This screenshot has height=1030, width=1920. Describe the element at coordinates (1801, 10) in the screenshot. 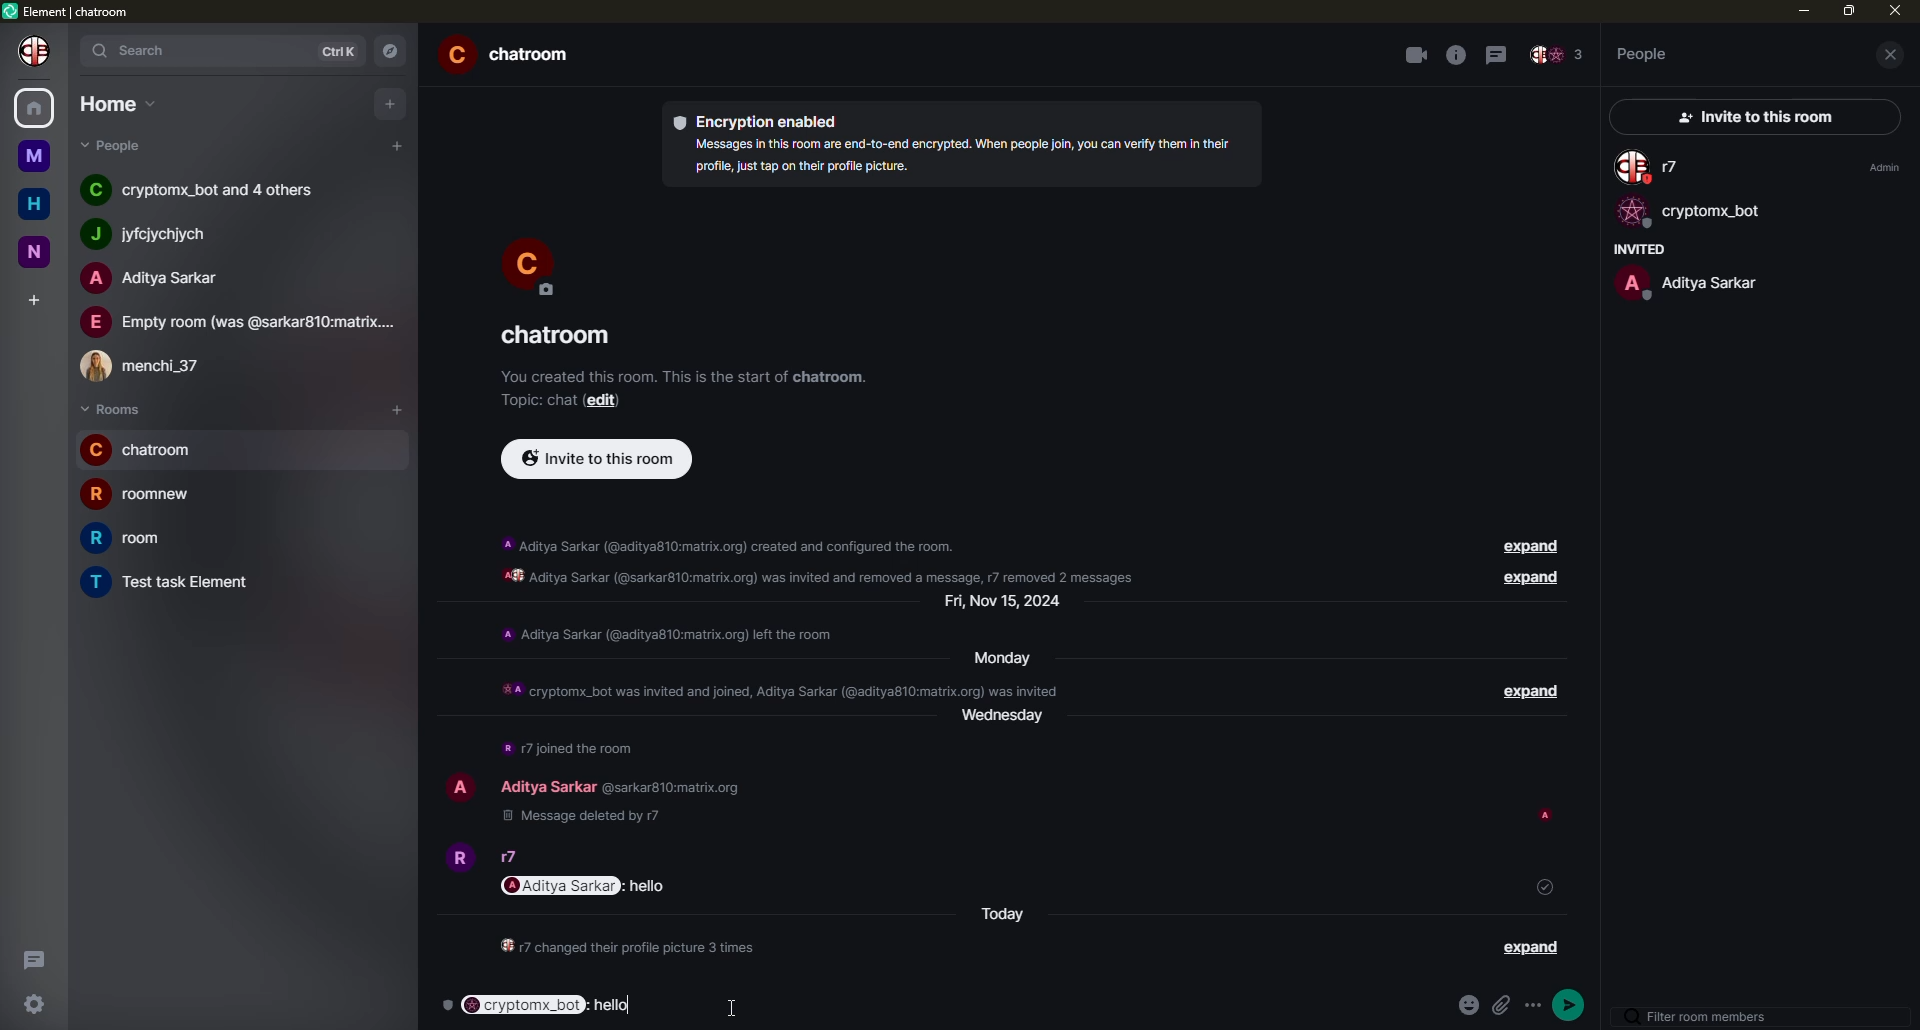

I see `min` at that location.